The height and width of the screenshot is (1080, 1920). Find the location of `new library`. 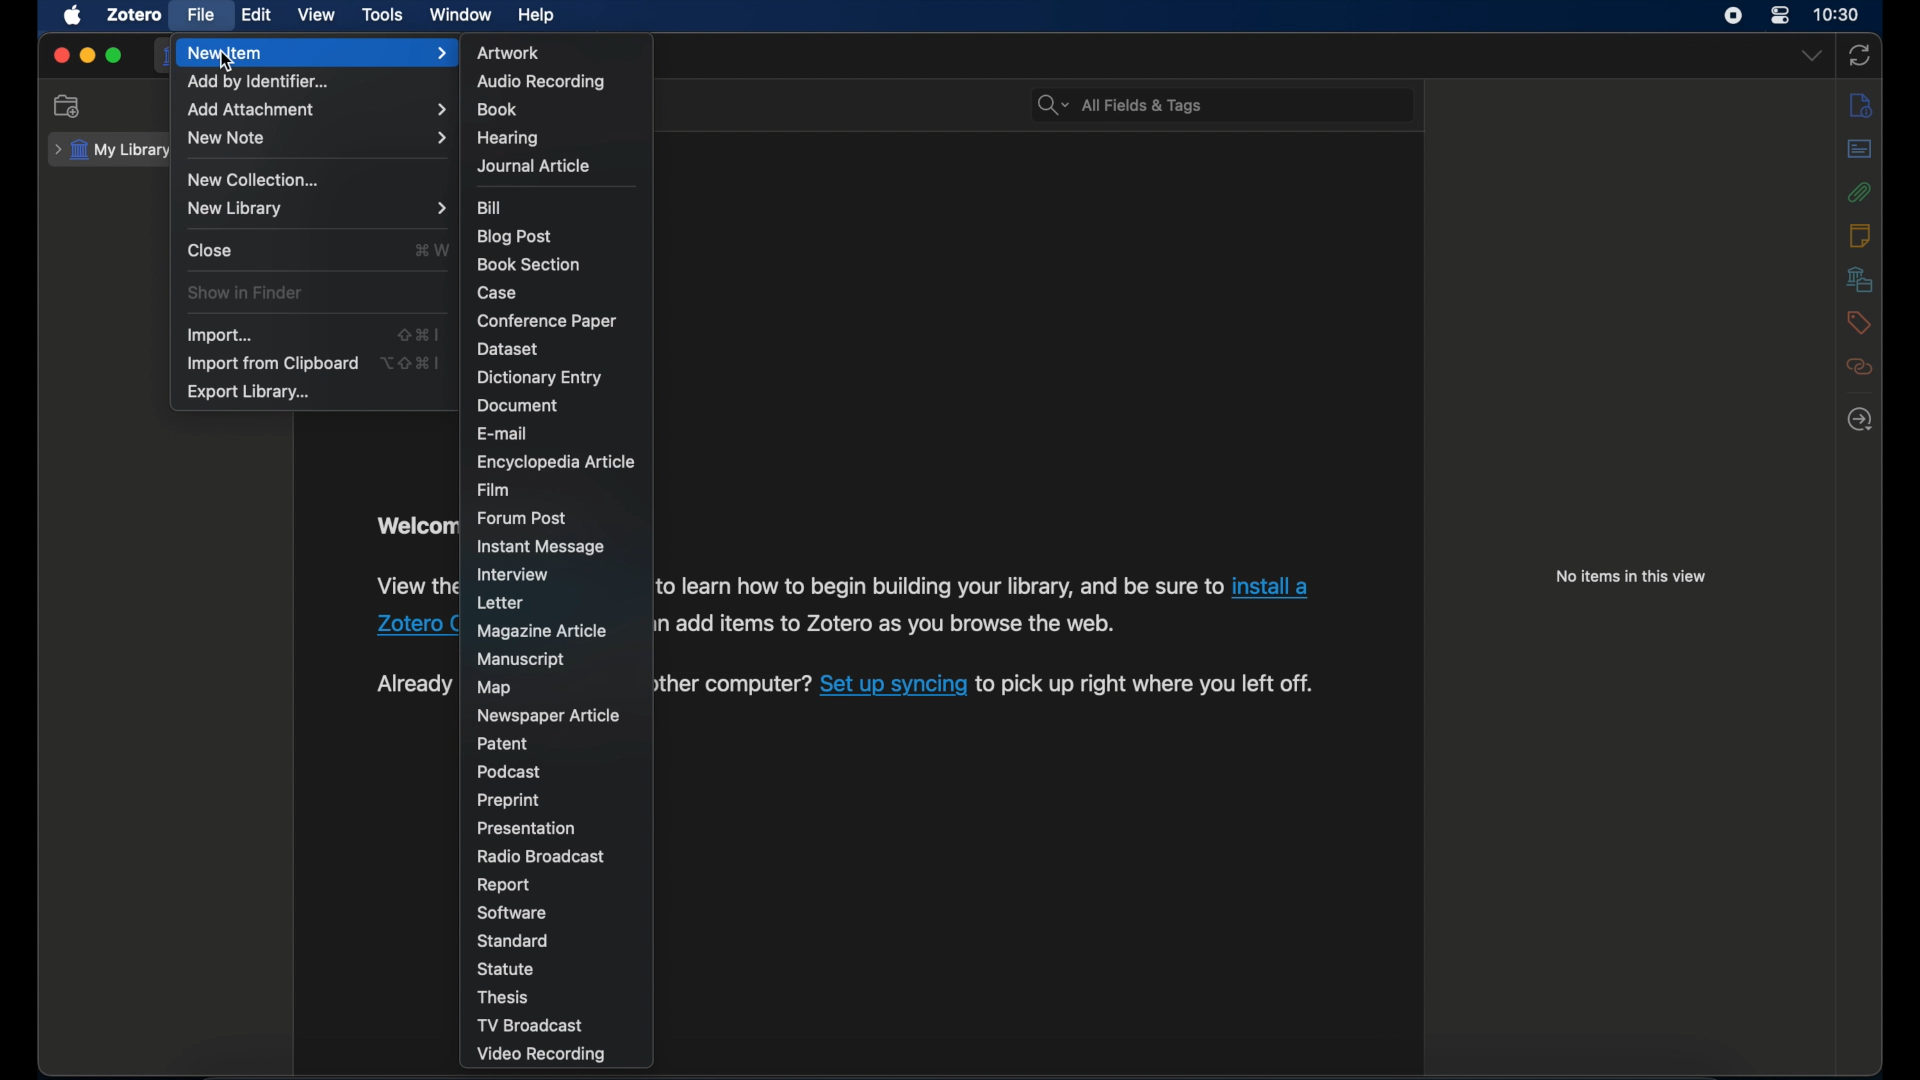

new library is located at coordinates (316, 208).